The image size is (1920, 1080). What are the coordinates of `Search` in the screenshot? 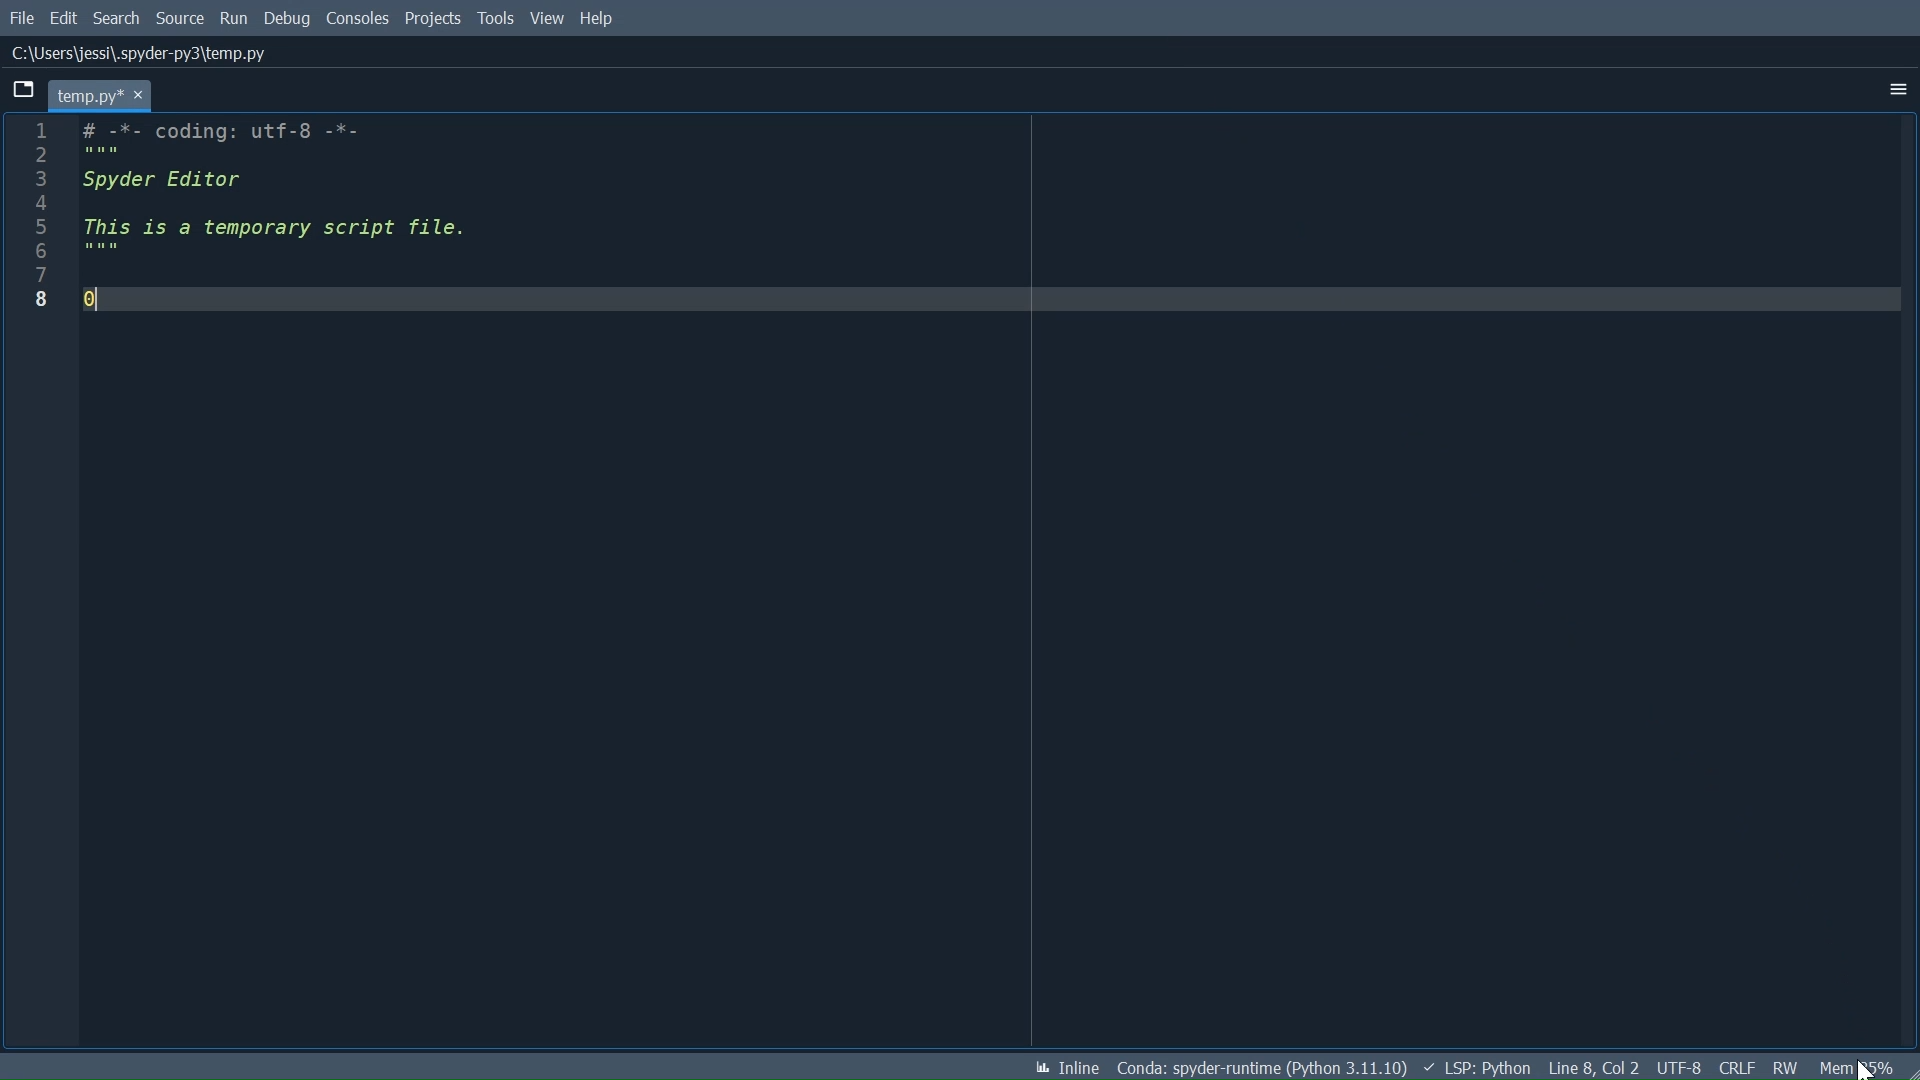 It's located at (117, 19).